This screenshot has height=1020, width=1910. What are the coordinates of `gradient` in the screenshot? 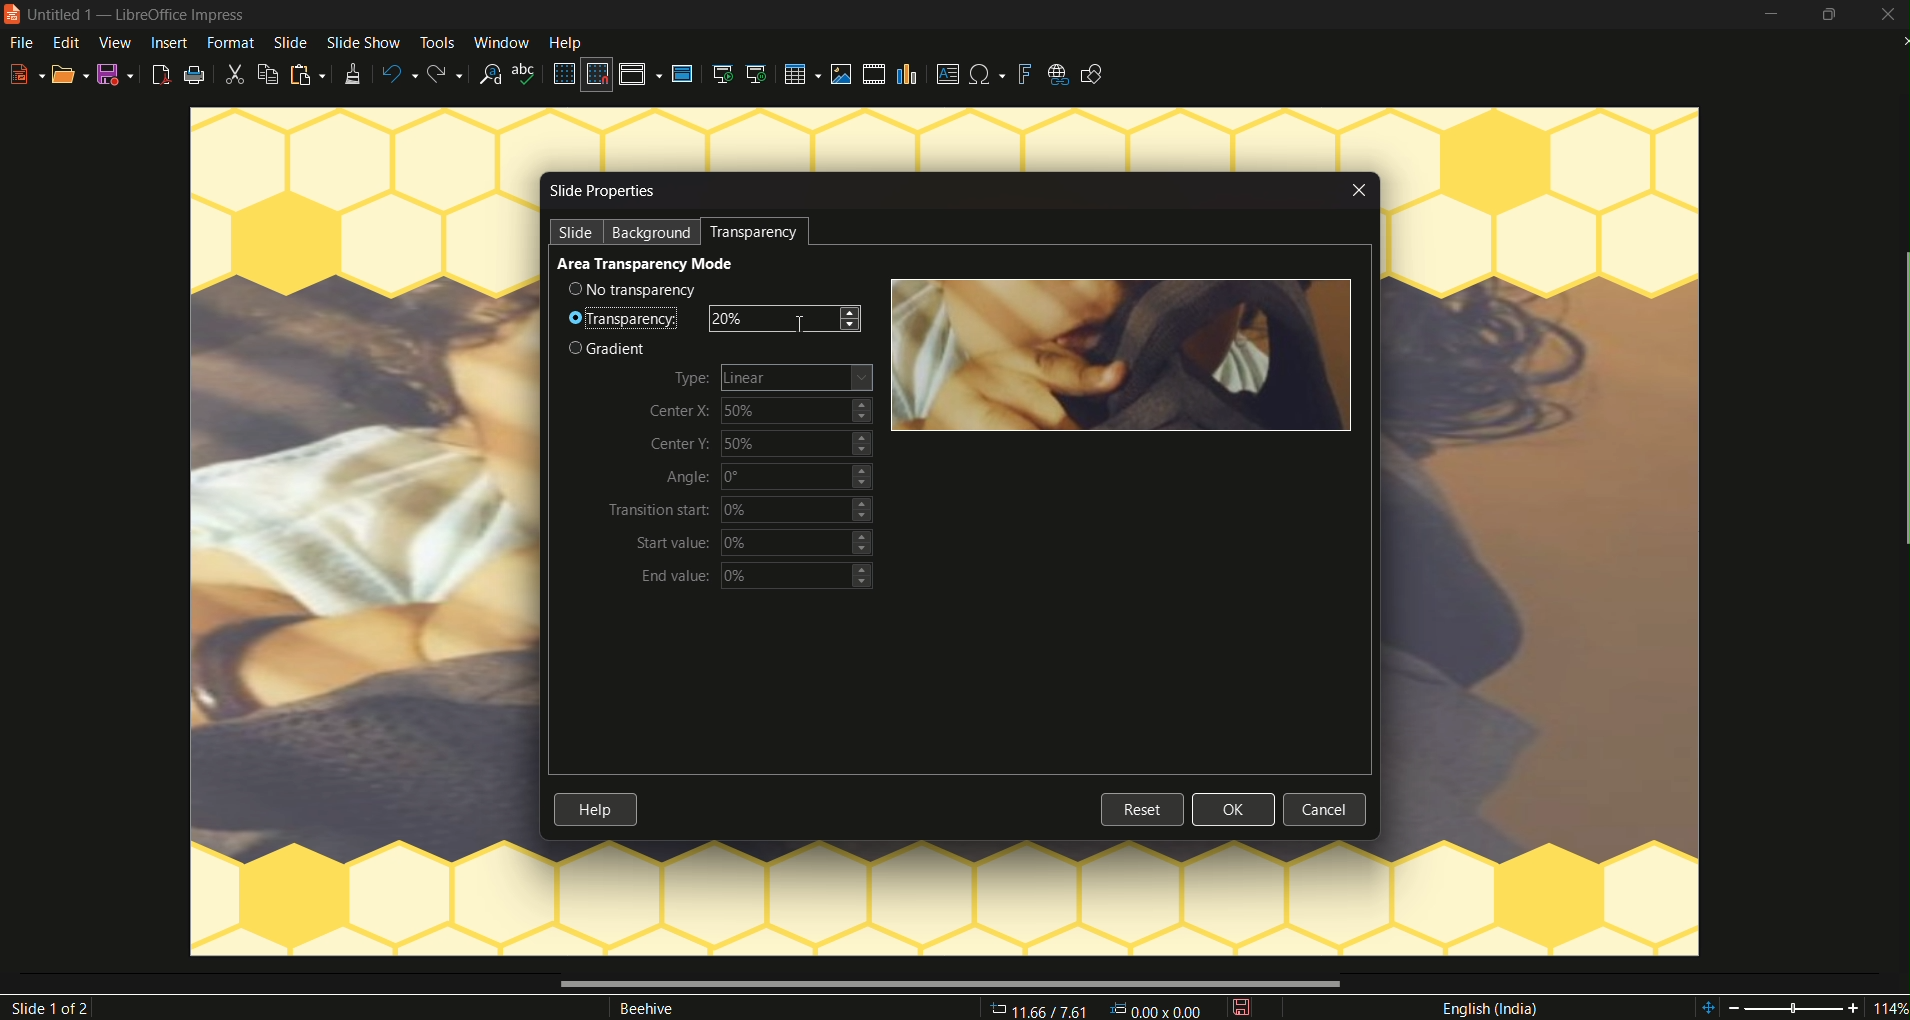 It's located at (613, 350).